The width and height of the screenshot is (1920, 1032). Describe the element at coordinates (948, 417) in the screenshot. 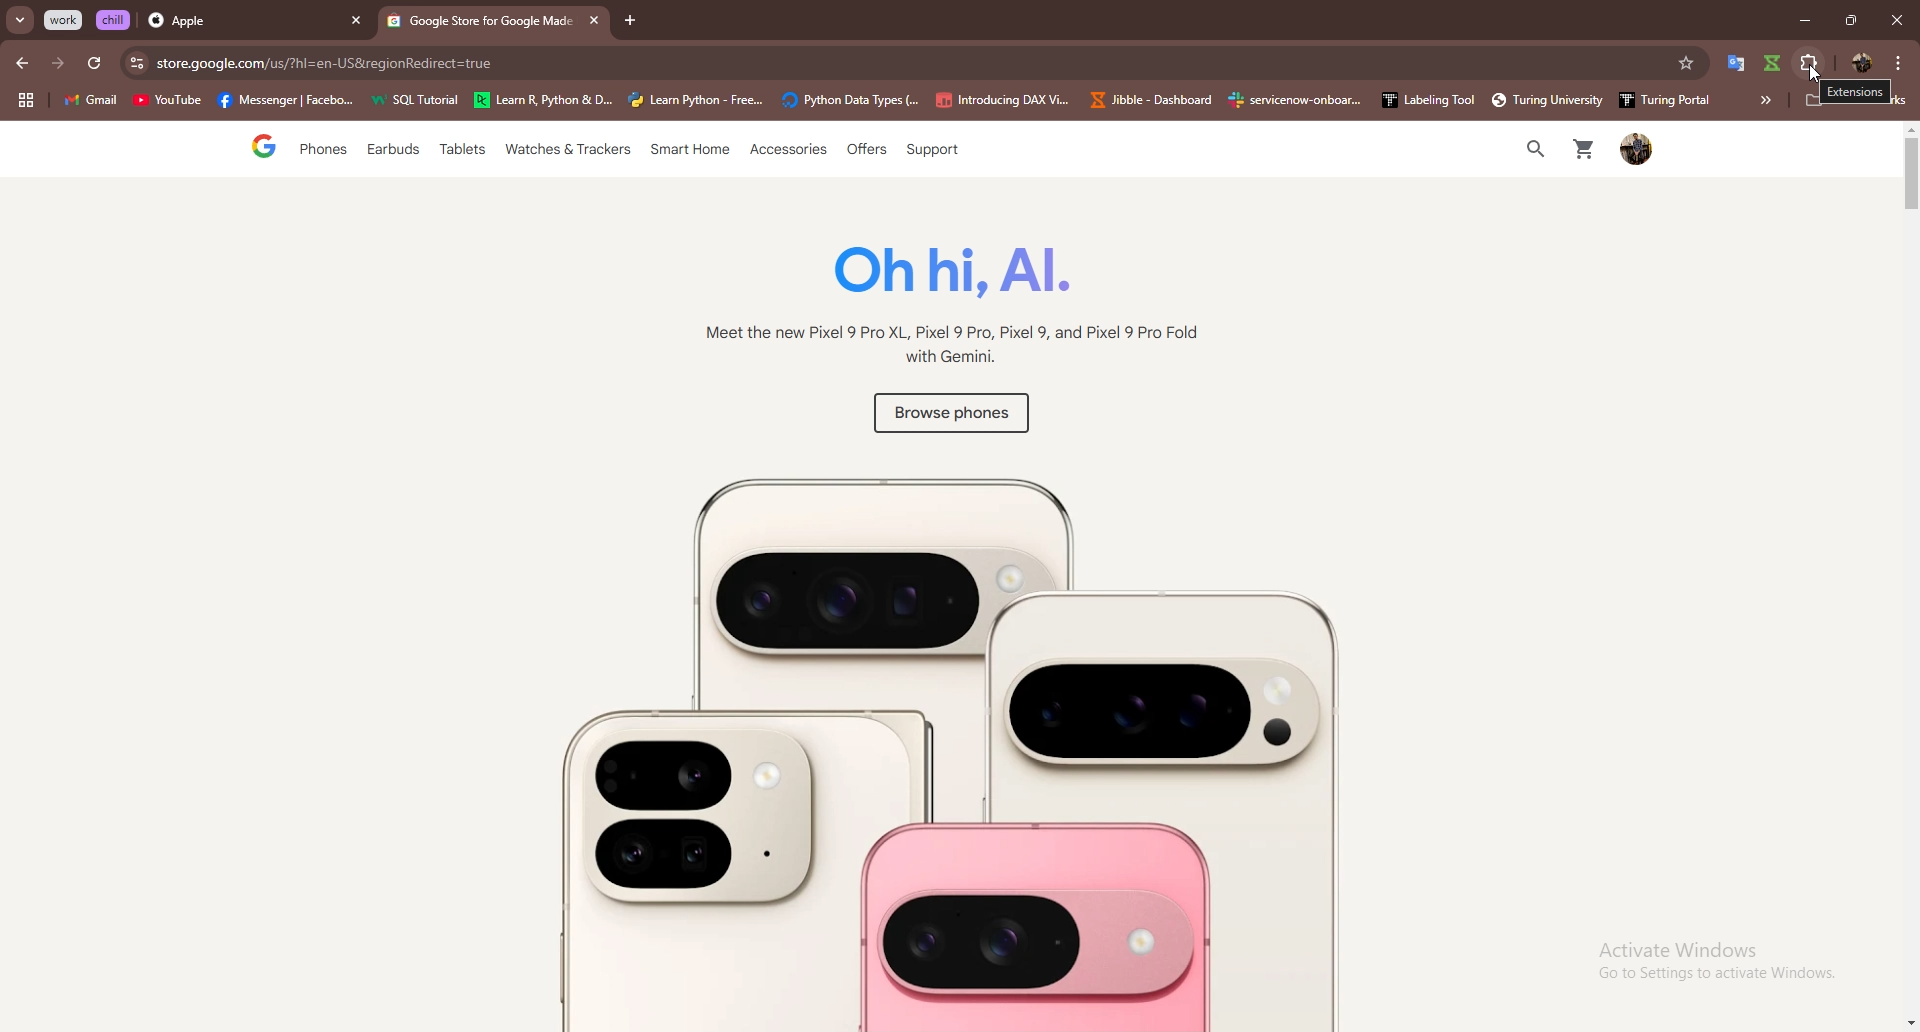

I see `Browse phones` at that location.